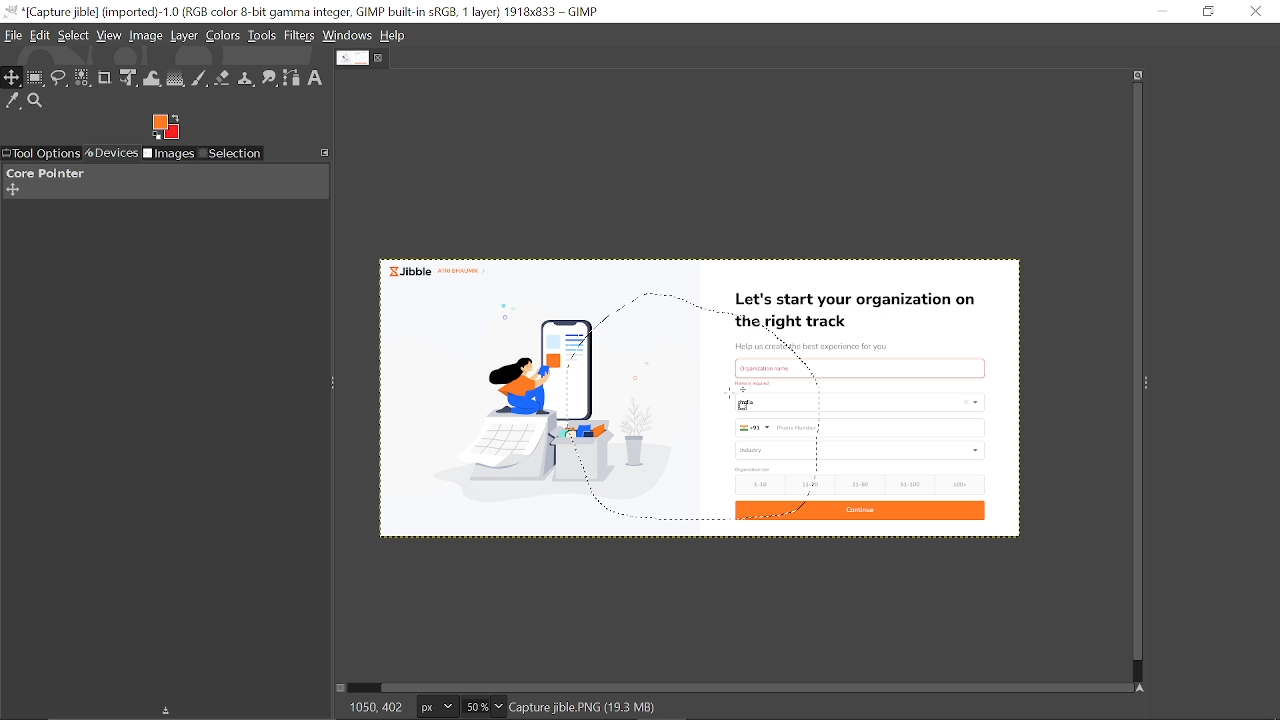 The height and width of the screenshot is (720, 1280). I want to click on Image, so click(147, 36).